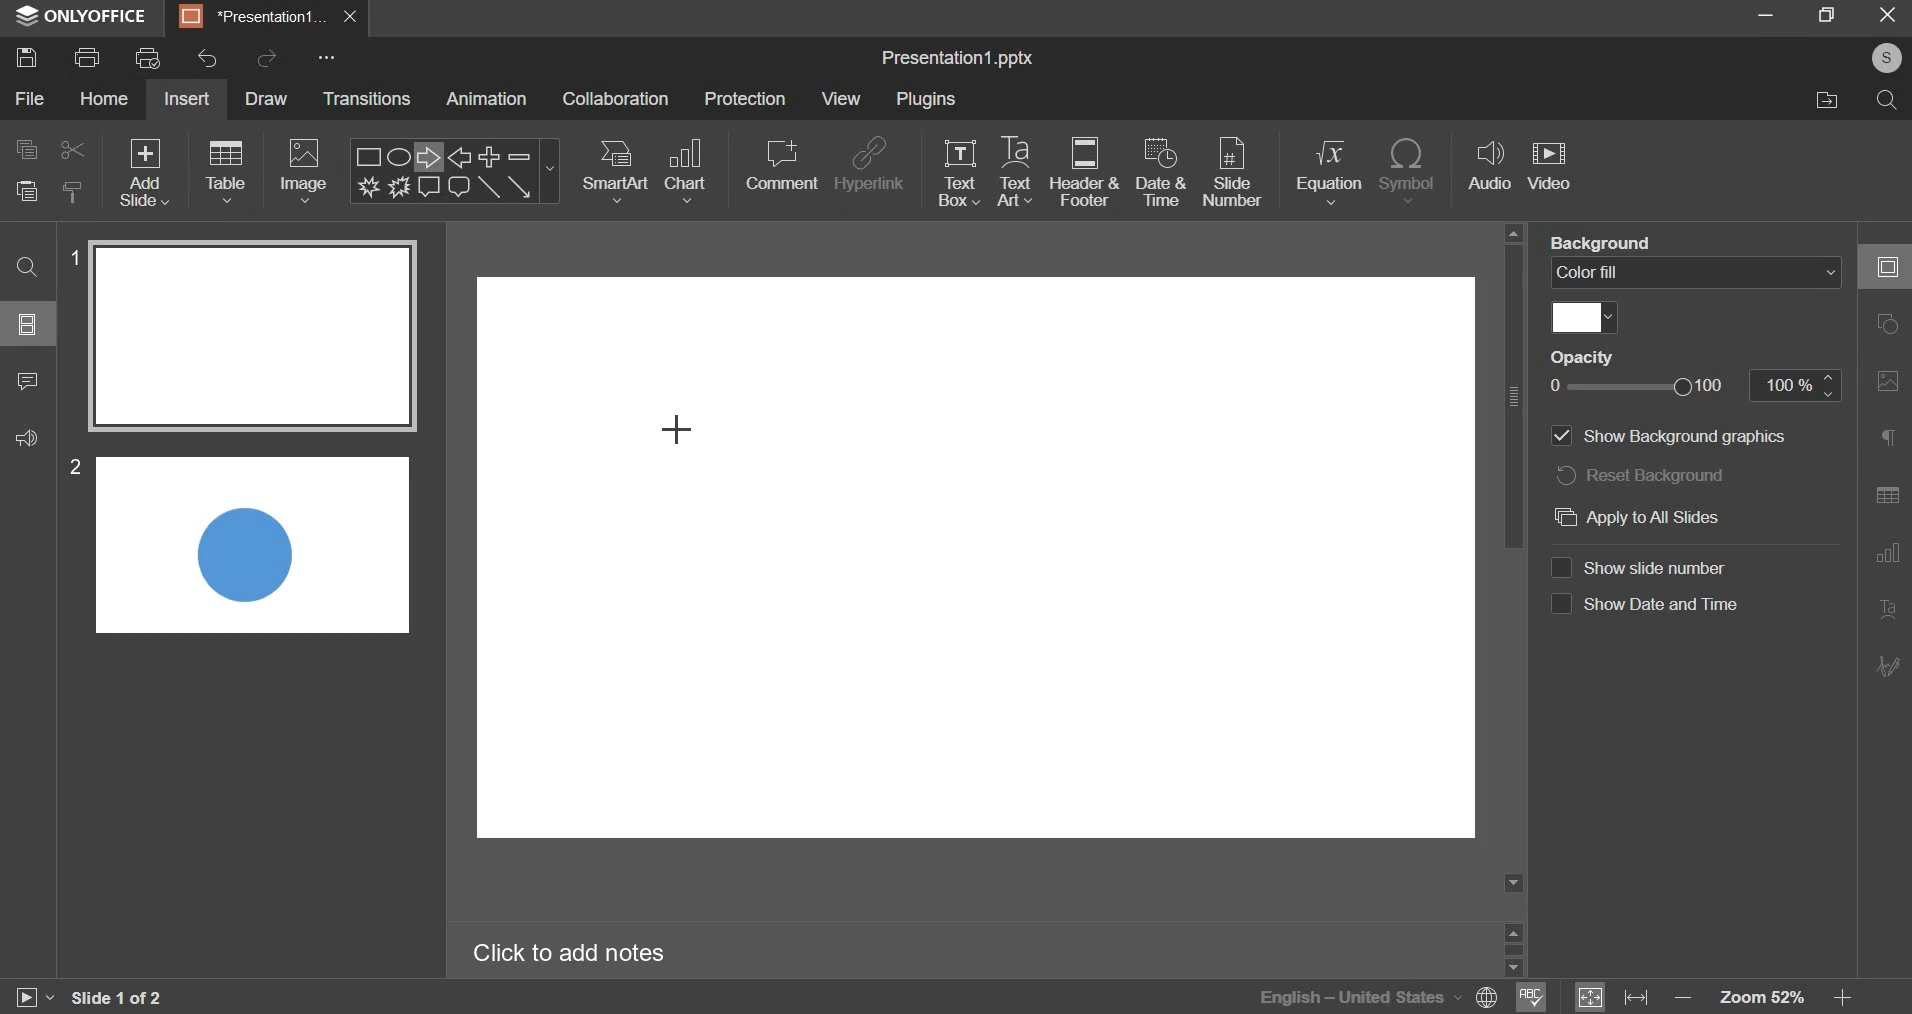 The height and width of the screenshot is (1014, 1912). I want to click on slide number, so click(1232, 173).